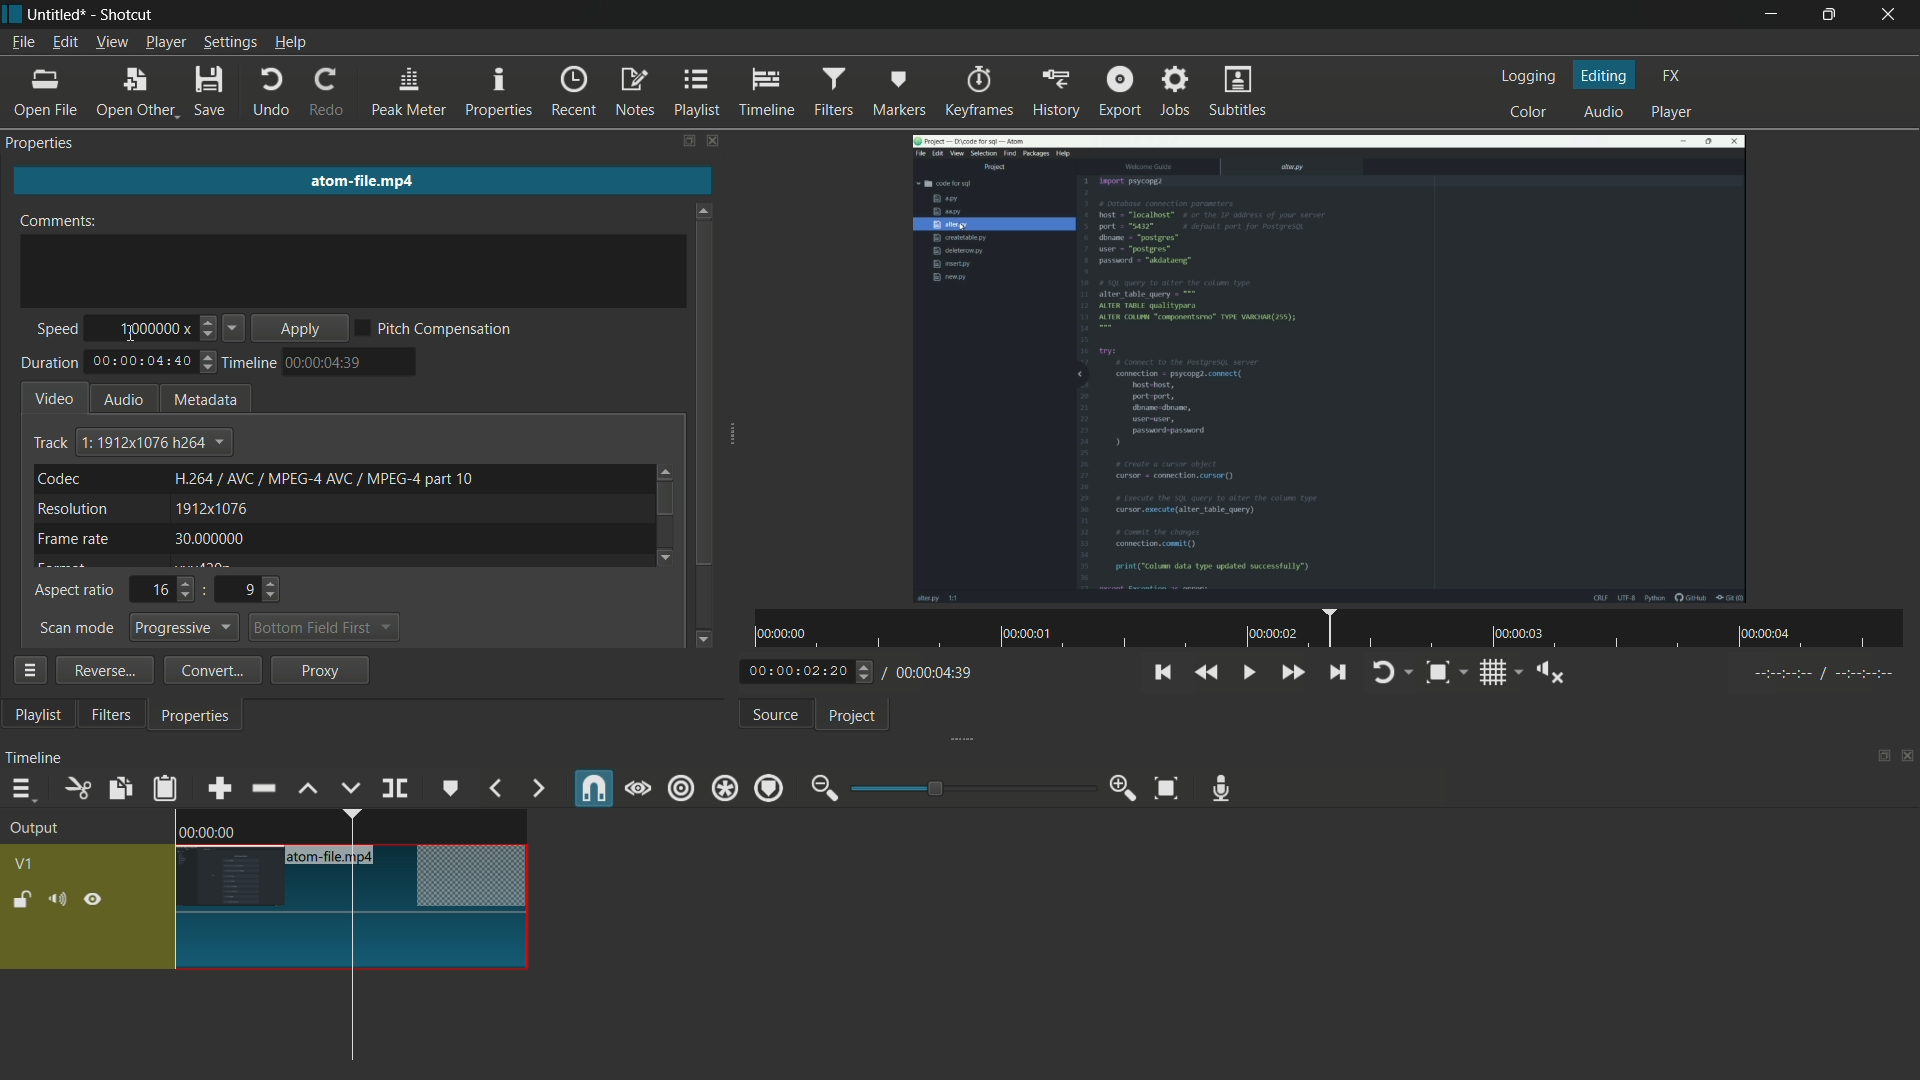 This screenshot has width=1920, height=1080. What do you see at coordinates (27, 790) in the screenshot?
I see `timeline menu` at bounding box center [27, 790].